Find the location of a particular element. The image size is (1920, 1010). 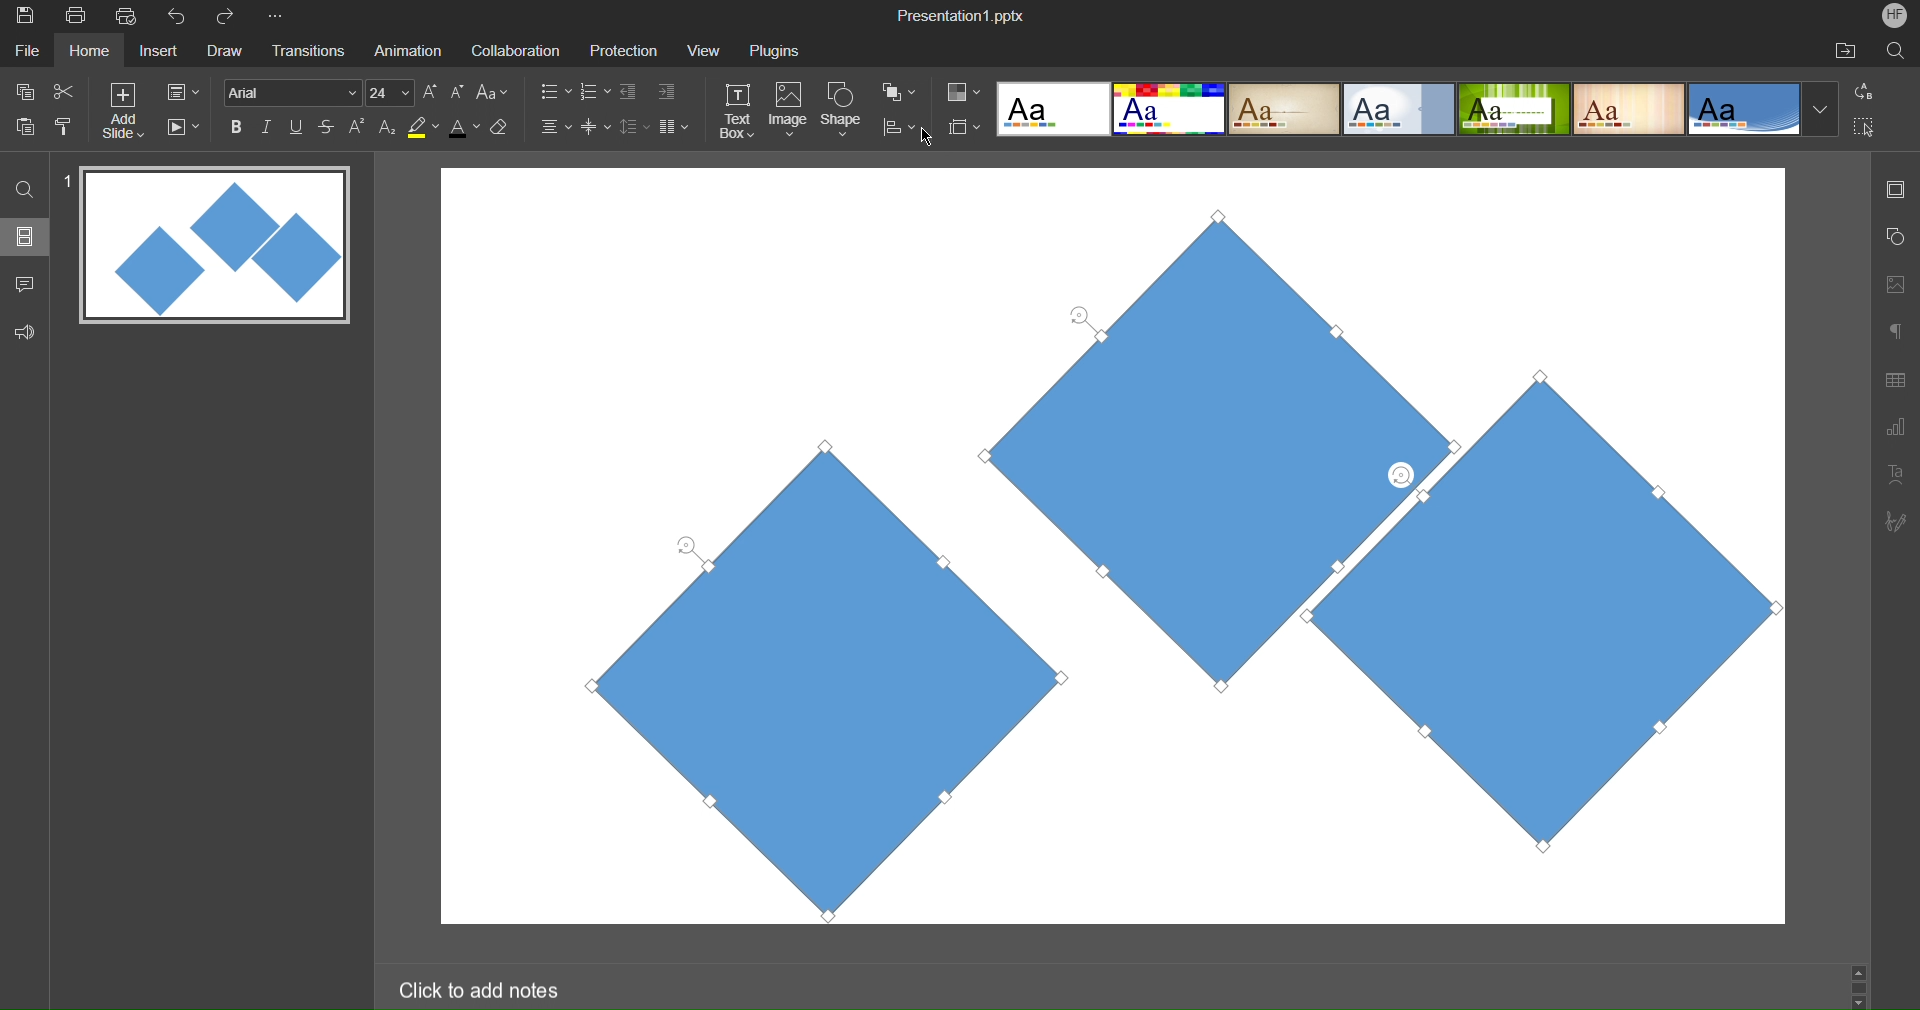

Subscript is located at coordinates (389, 126).